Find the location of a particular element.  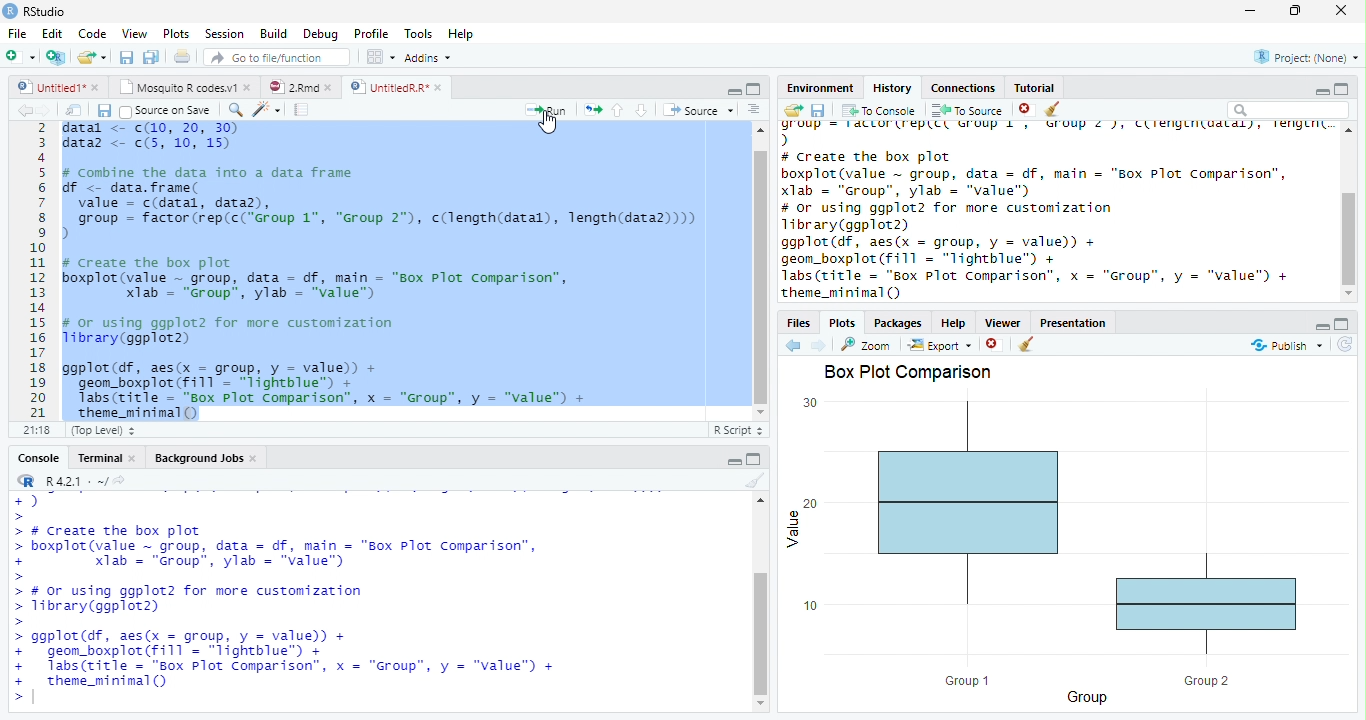

Print the current file is located at coordinates (181, 56).